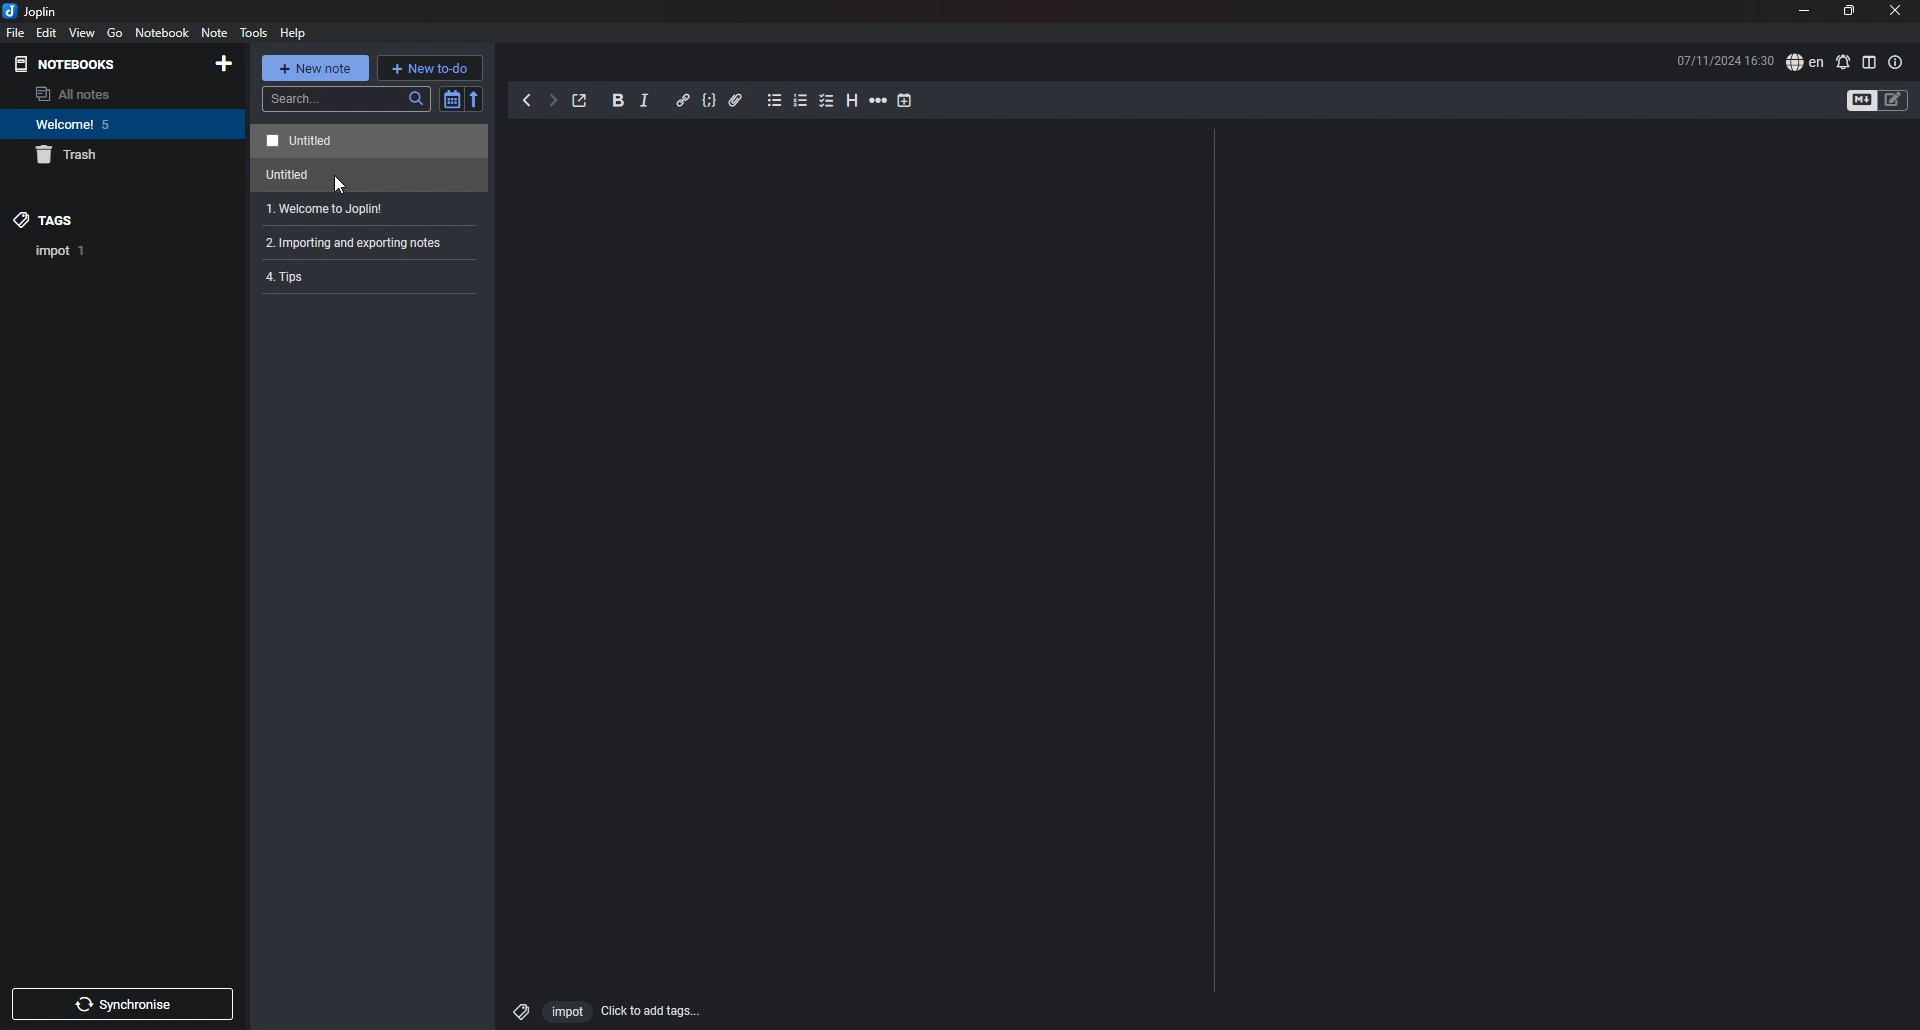  What do you see at coordinates (1895, 12) in the screenshot?
I see `close` at bounding box center [1895, 12].